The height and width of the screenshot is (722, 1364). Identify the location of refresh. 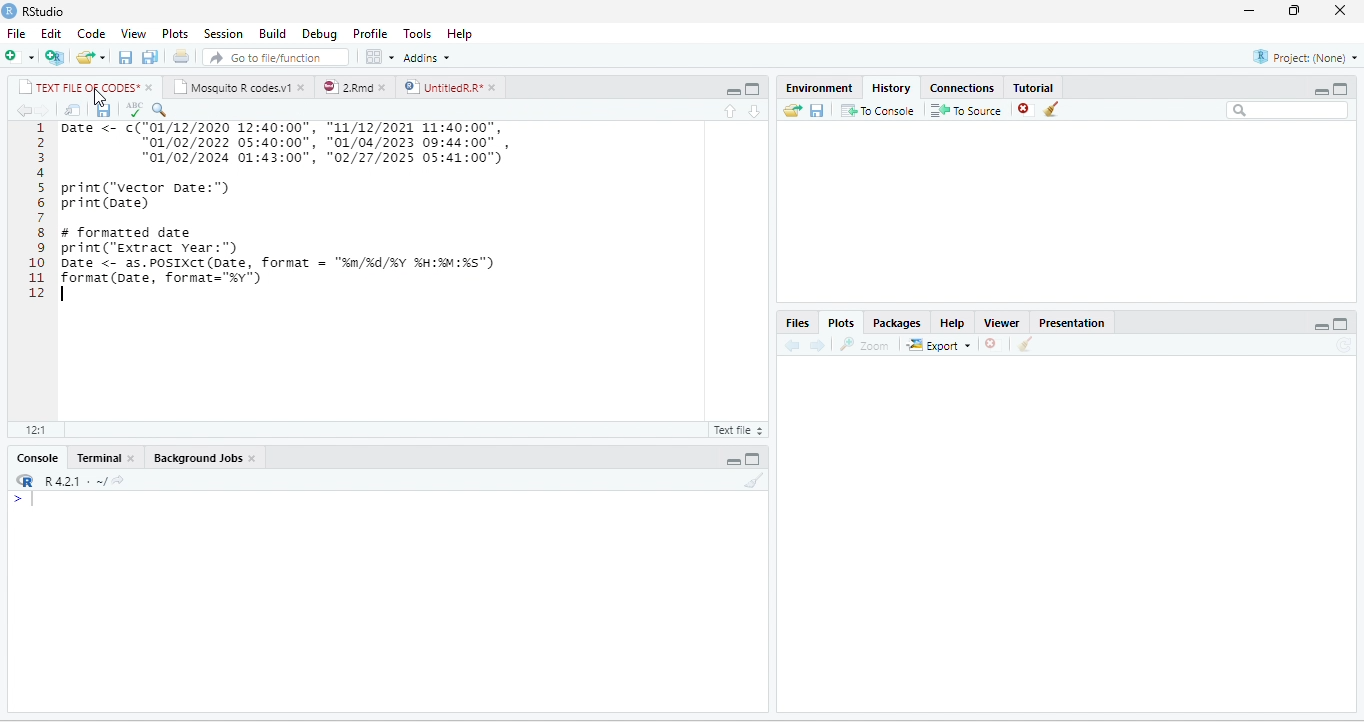
(1346, 346).